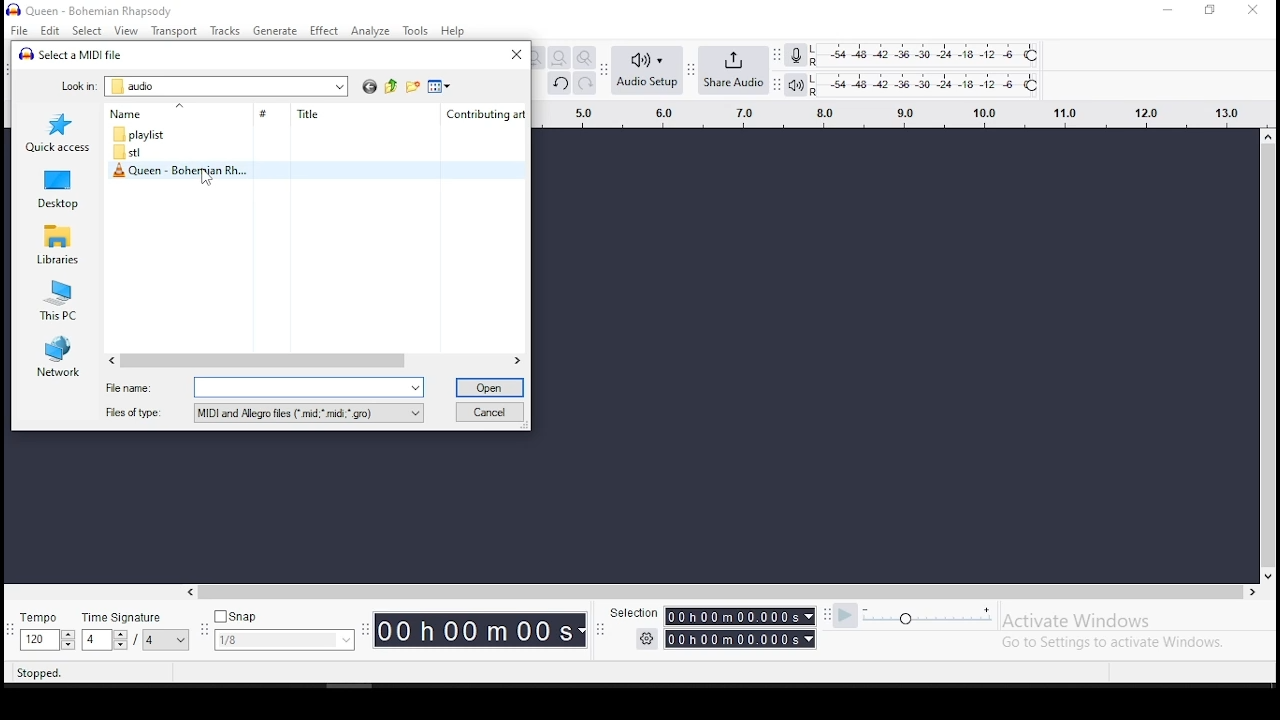 Image resolution: width=1280 pixels, height=720 pixels. What do you see at coordinates (370, 86) in the screenshot?
I see `back` at bounding box center [370, 86].